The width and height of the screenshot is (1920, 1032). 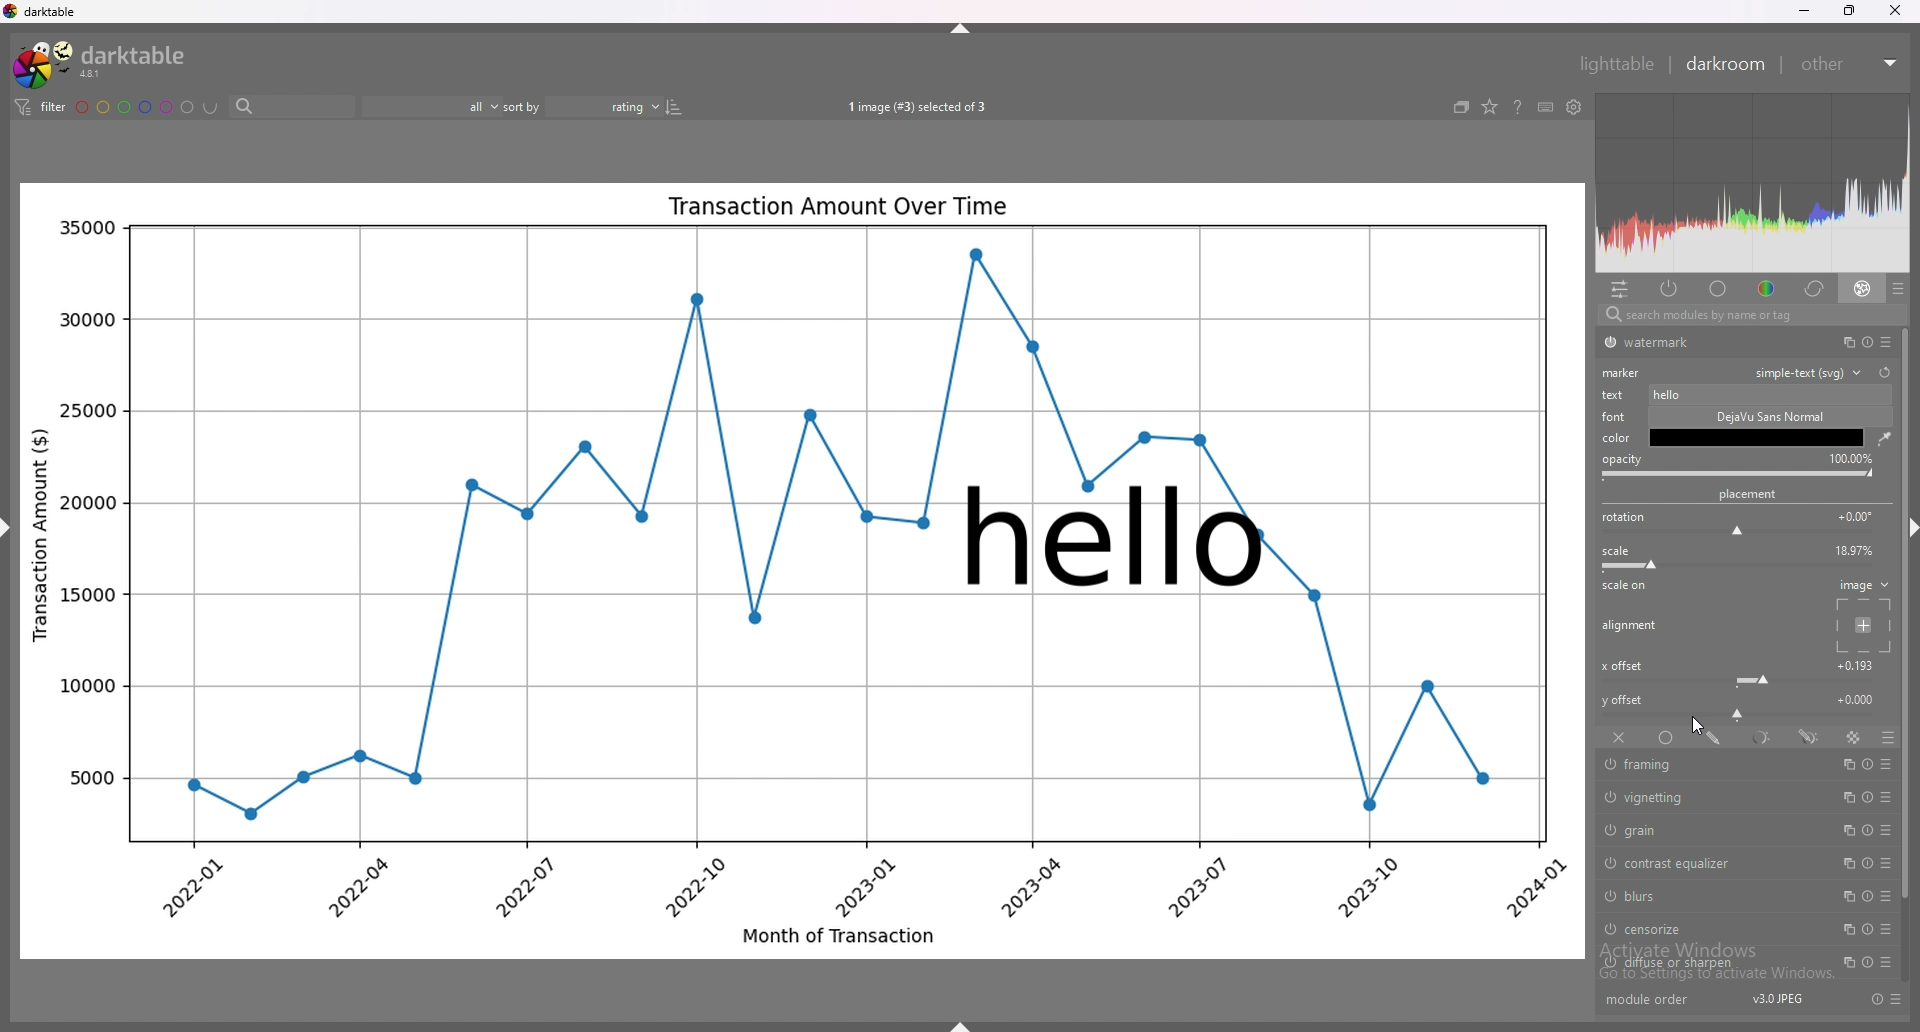 What do you see at coordinates (1626, 588) in the screenshot?
I see `scale on` at bounding box center [1626, 588].